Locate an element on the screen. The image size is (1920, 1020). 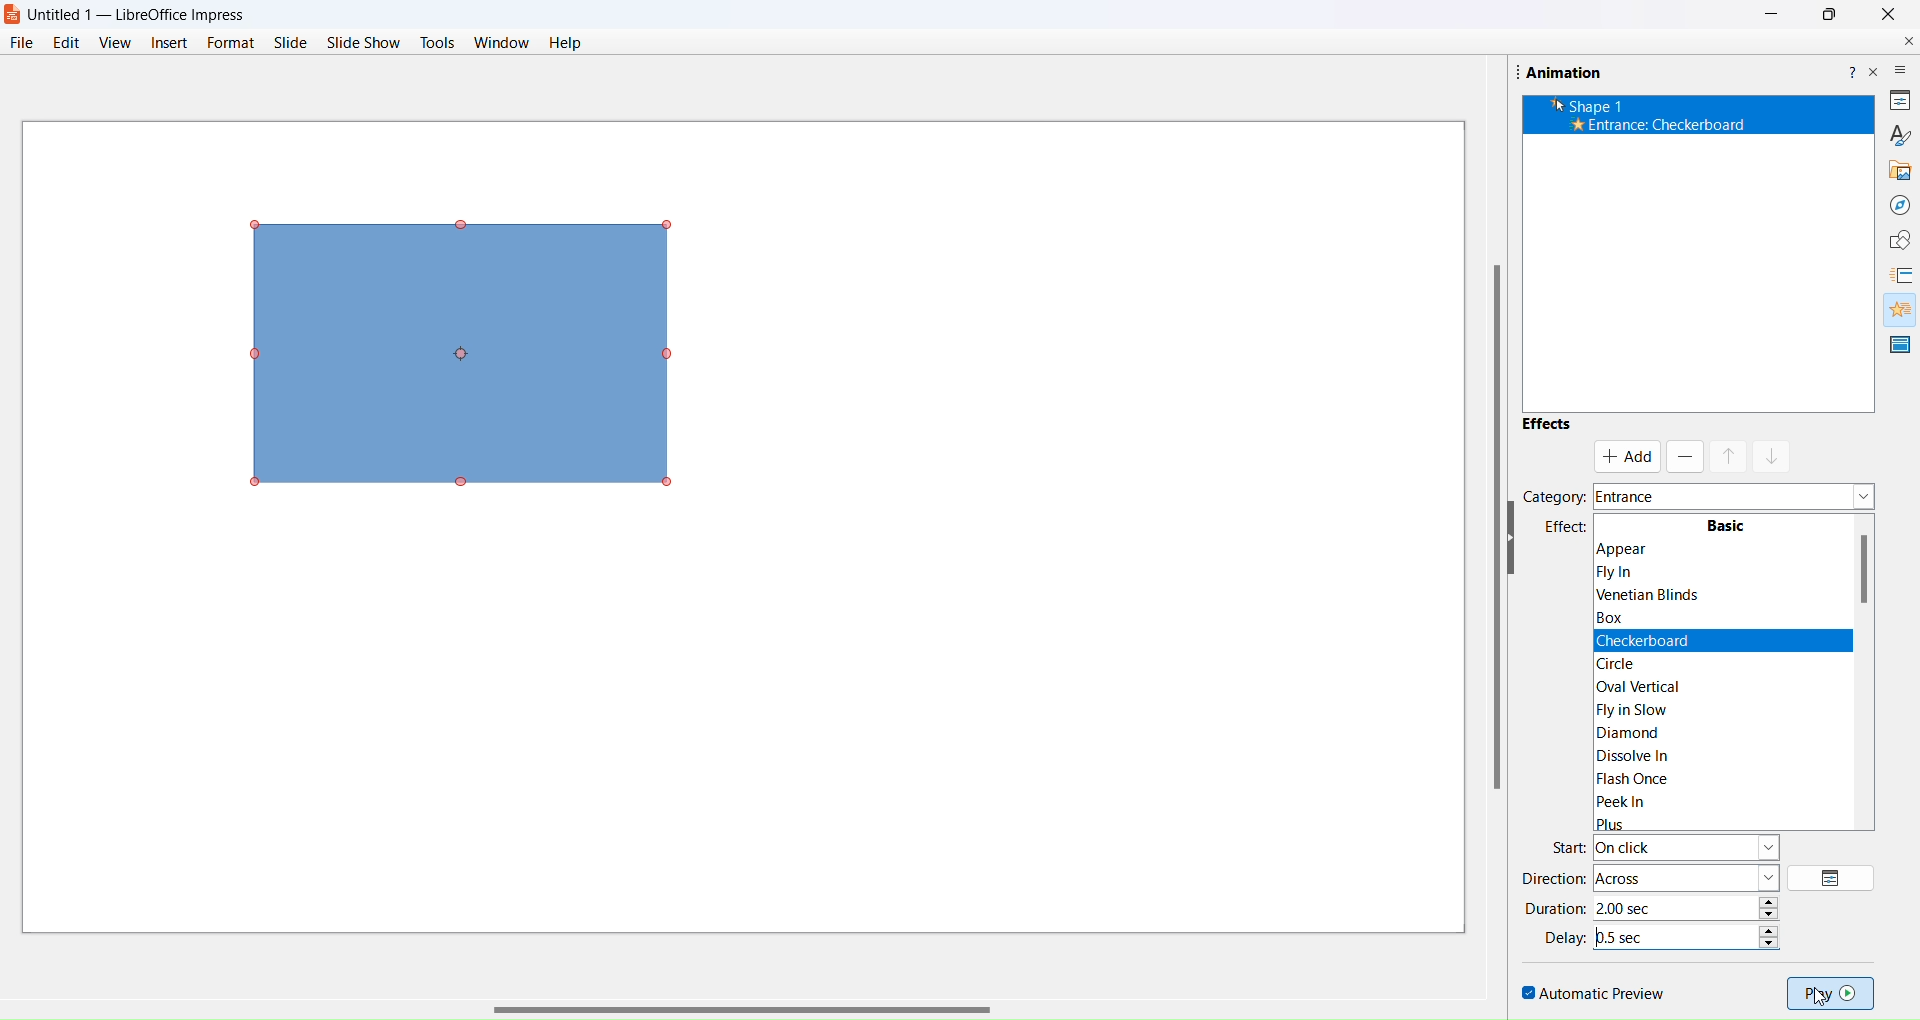
slide transition is located at coordinates (1903, 275).